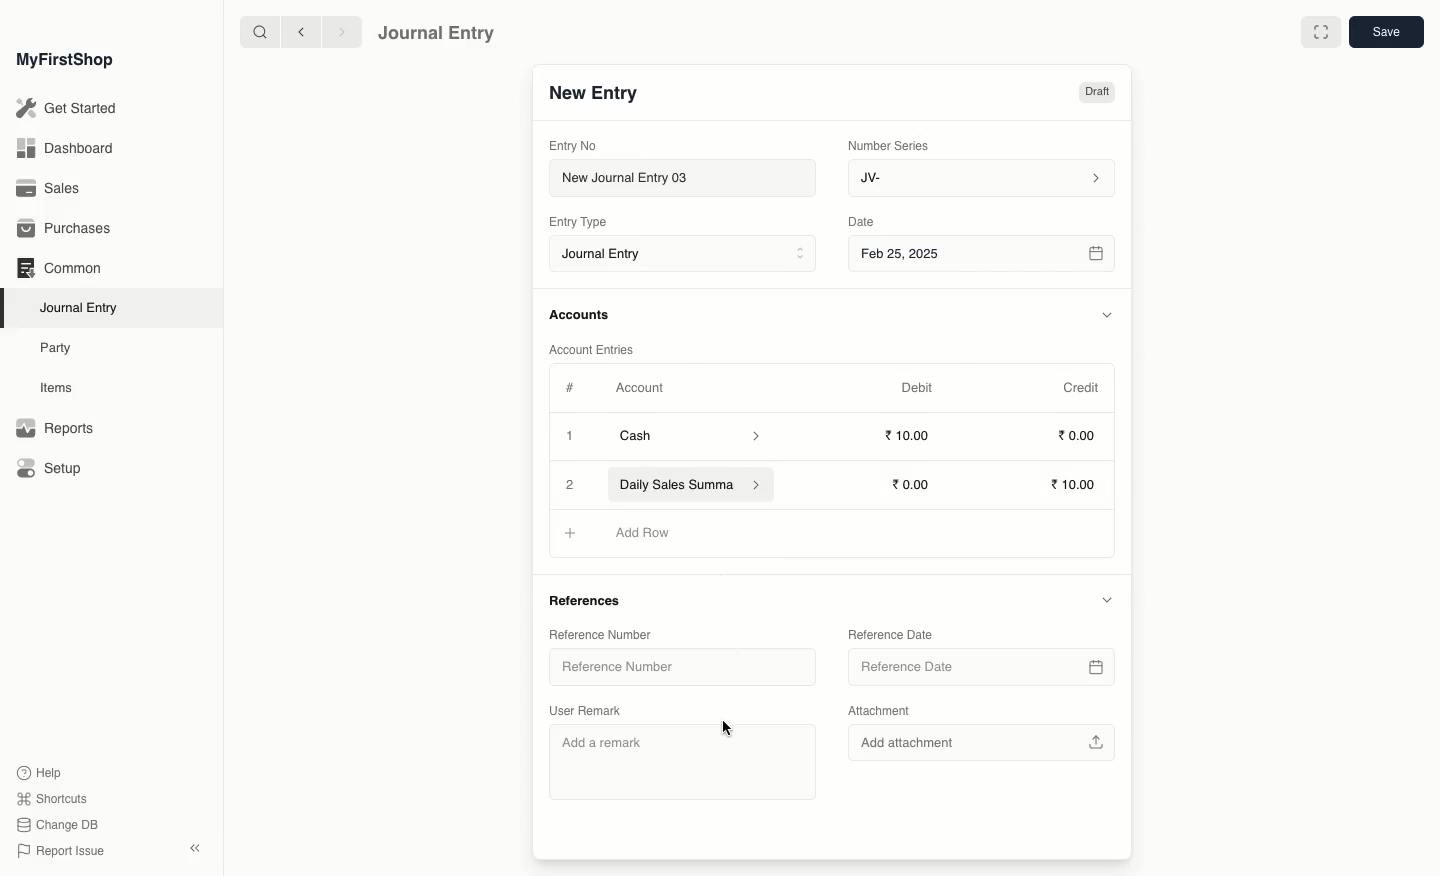  I want to click on save, so click(1385, 33).